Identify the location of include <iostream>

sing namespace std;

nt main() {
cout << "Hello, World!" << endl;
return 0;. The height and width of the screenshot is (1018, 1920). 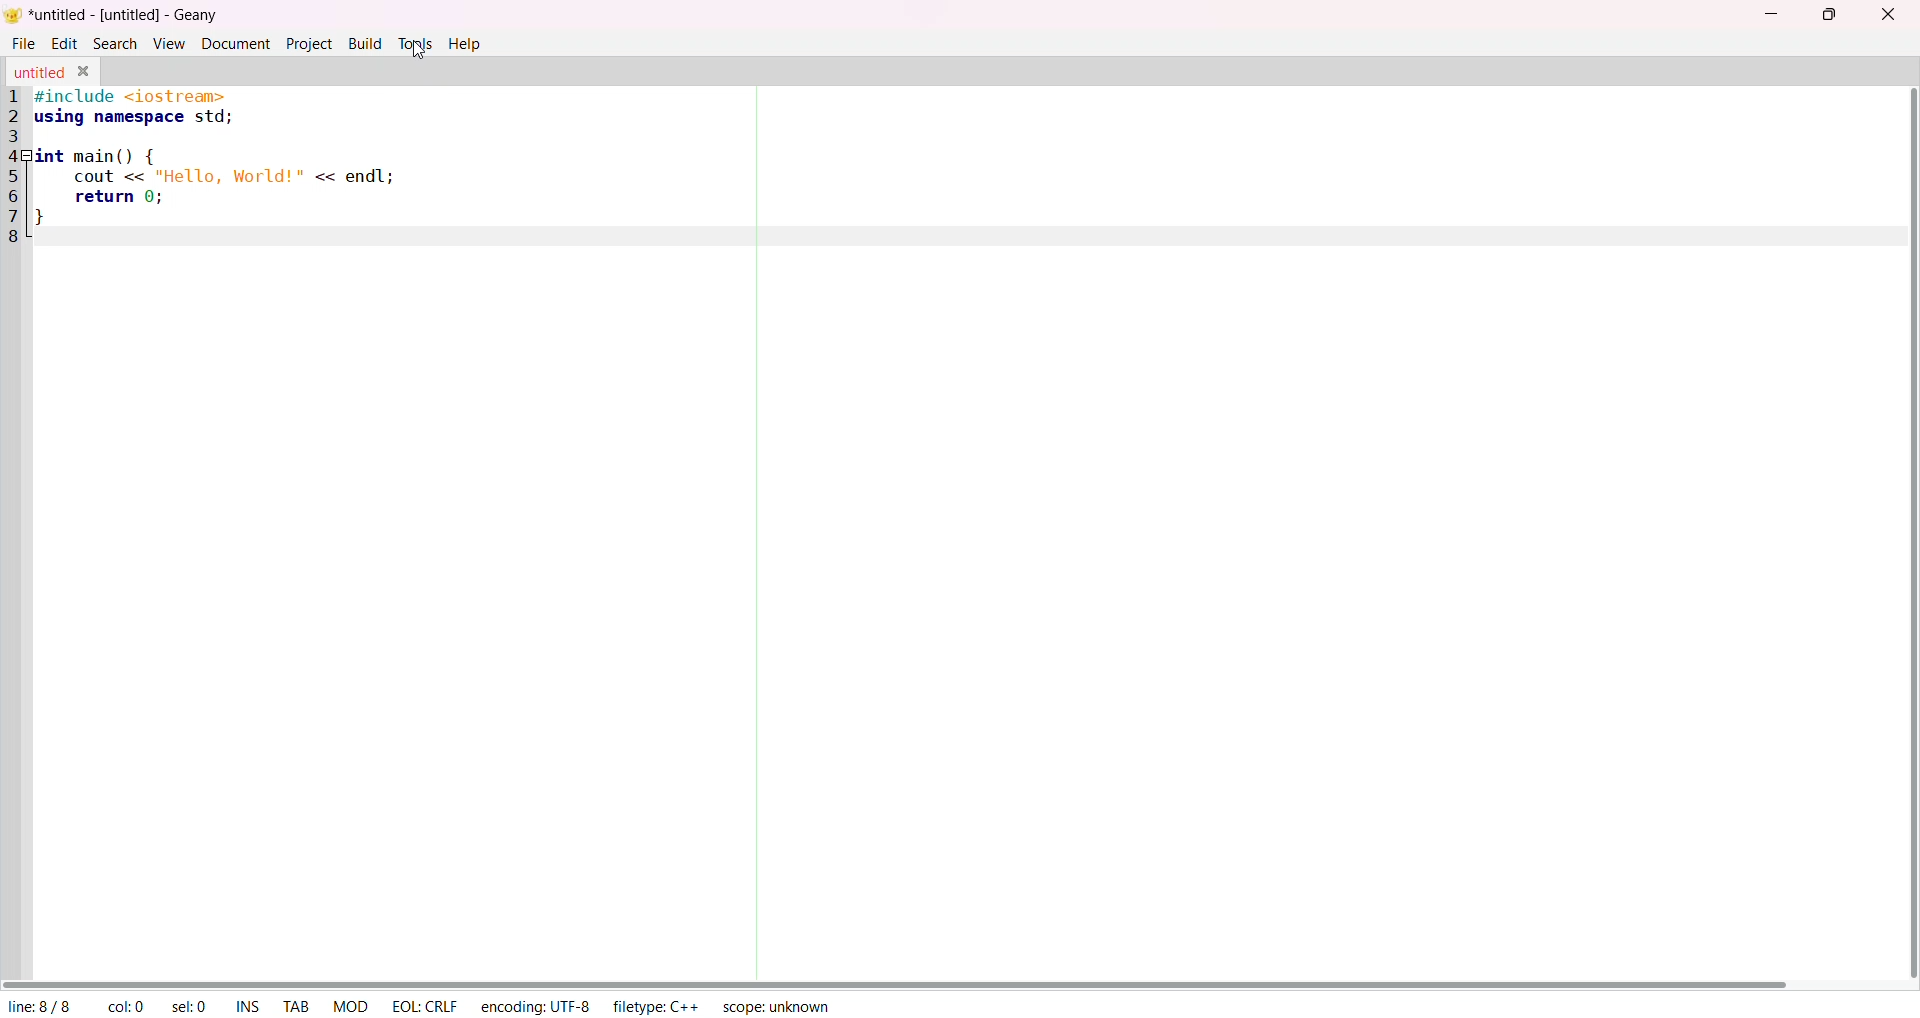
(214, 154).